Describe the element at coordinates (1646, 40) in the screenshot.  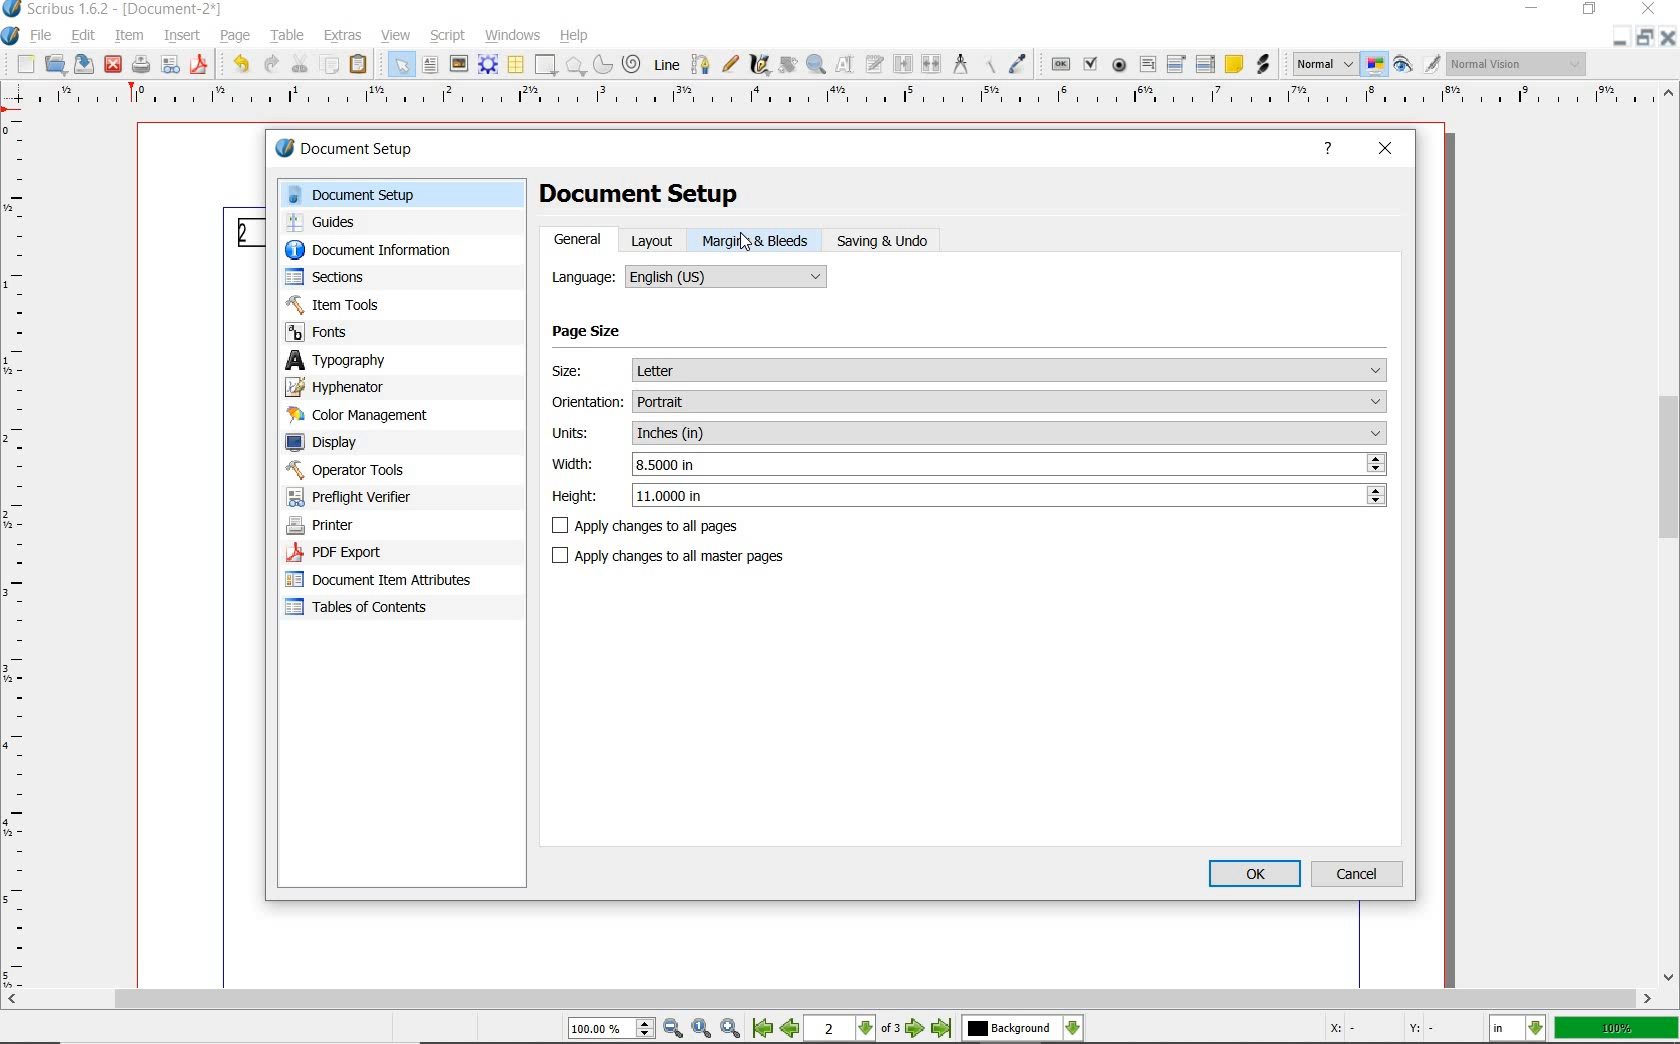
I see `Minimize` at that location.